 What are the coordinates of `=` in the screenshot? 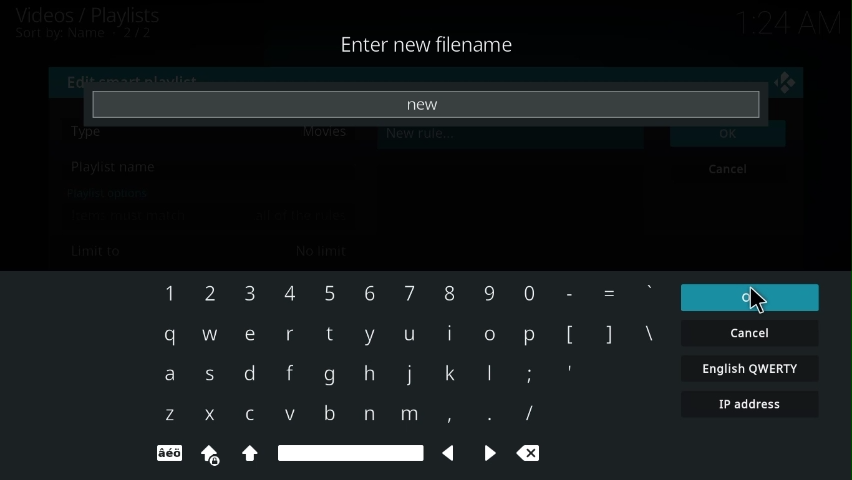 It's located at (608, 293).